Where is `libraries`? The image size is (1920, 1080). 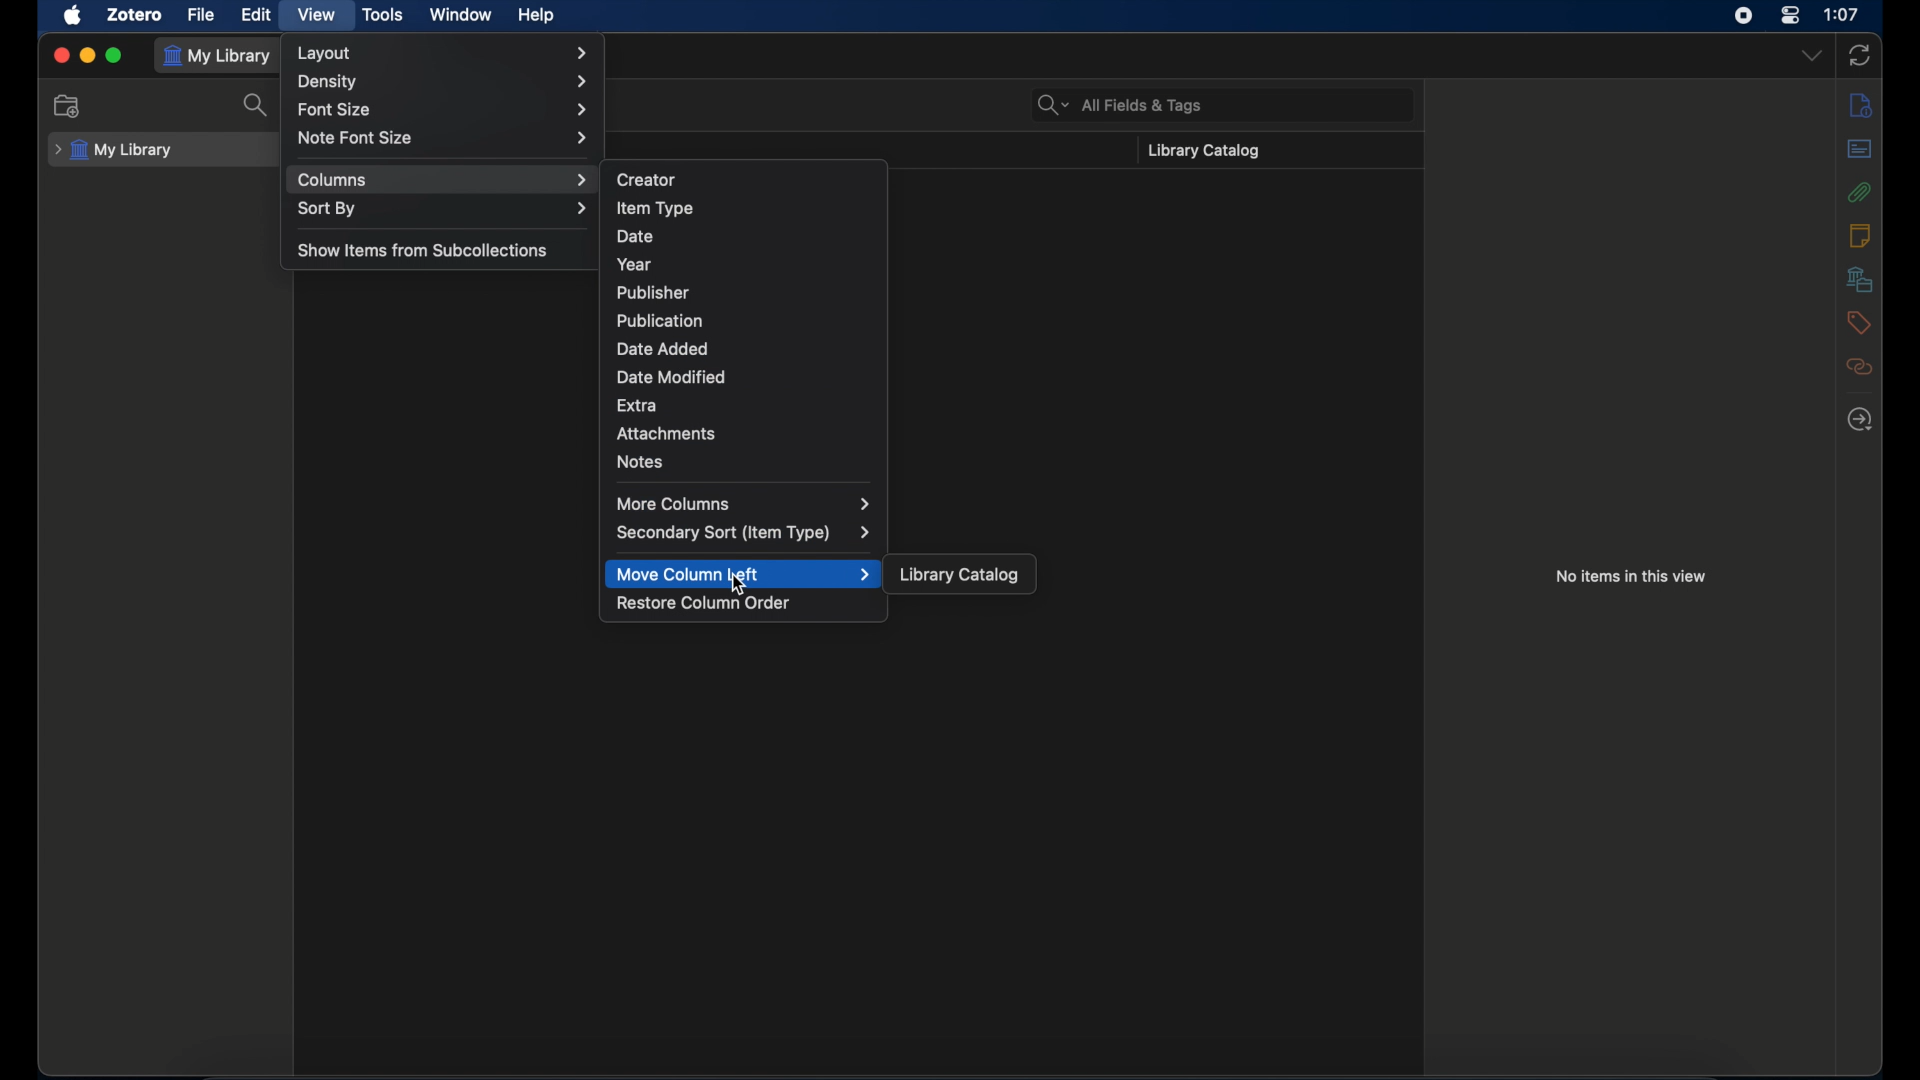 libraries is located at coordinates (1860, 278).